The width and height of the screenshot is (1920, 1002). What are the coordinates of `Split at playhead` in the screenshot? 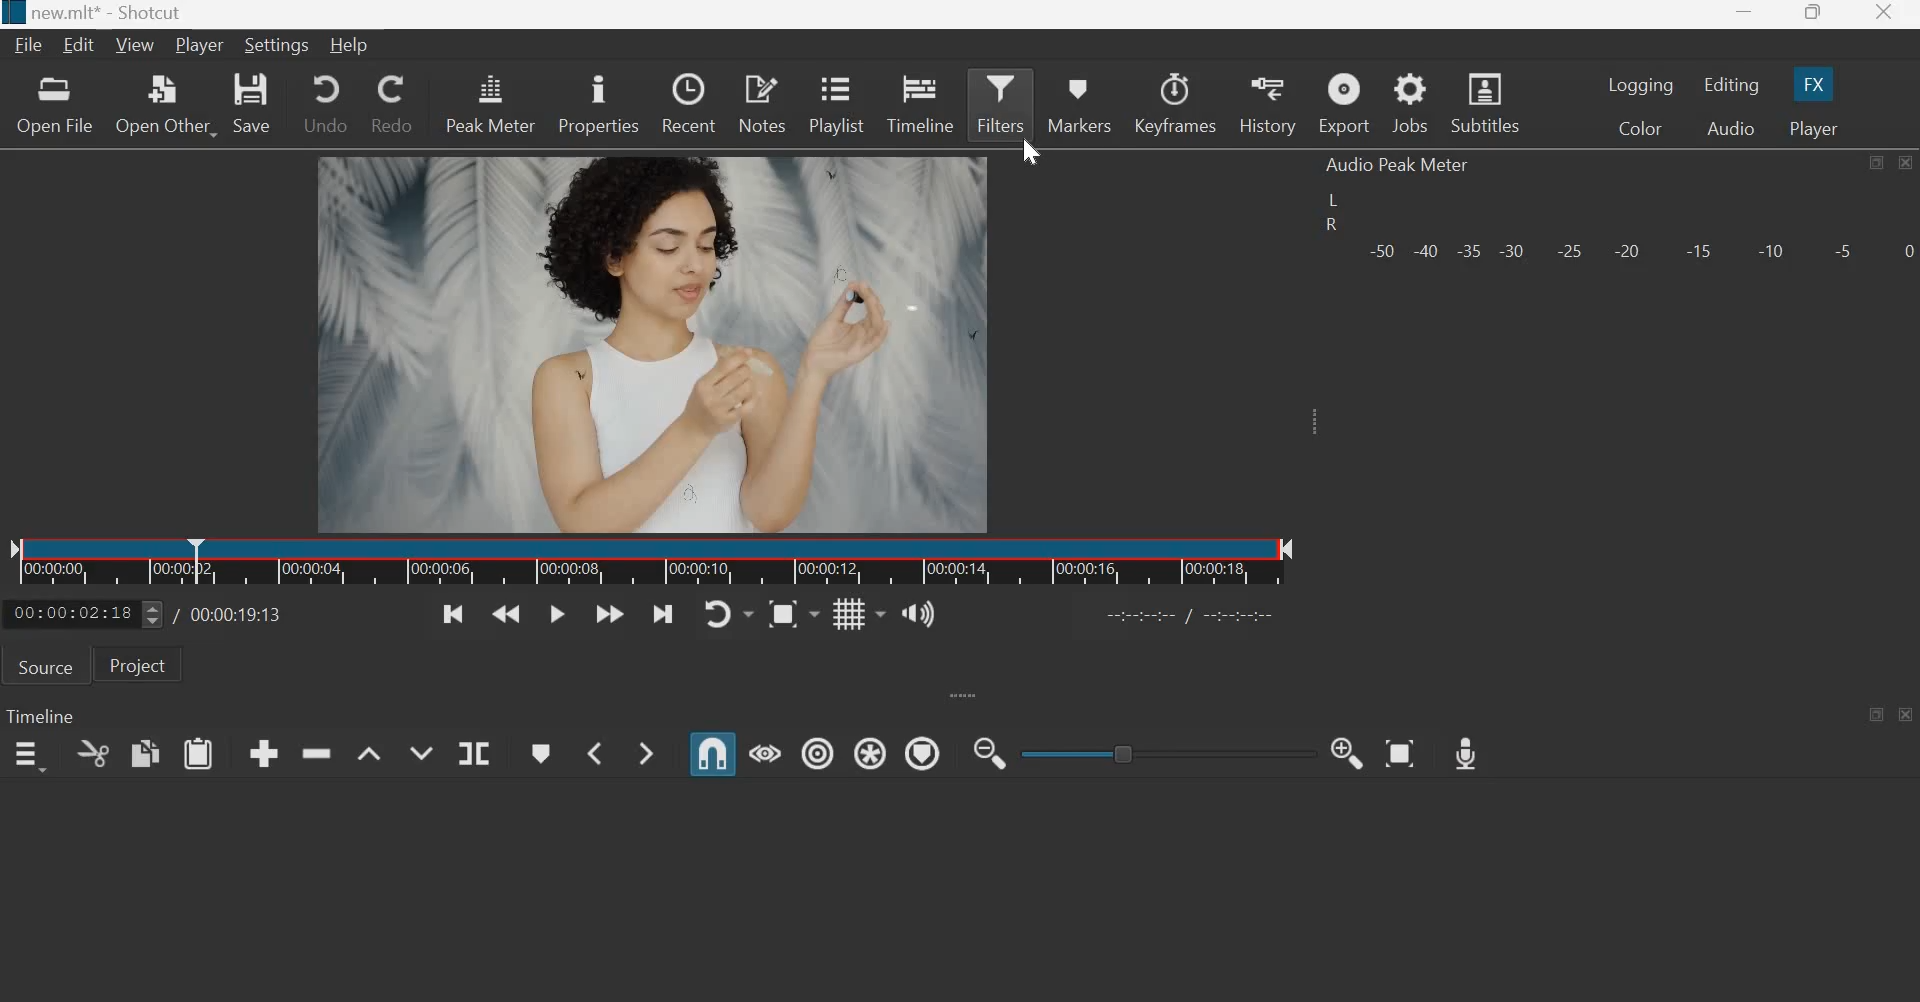 It's located at (474, 752).